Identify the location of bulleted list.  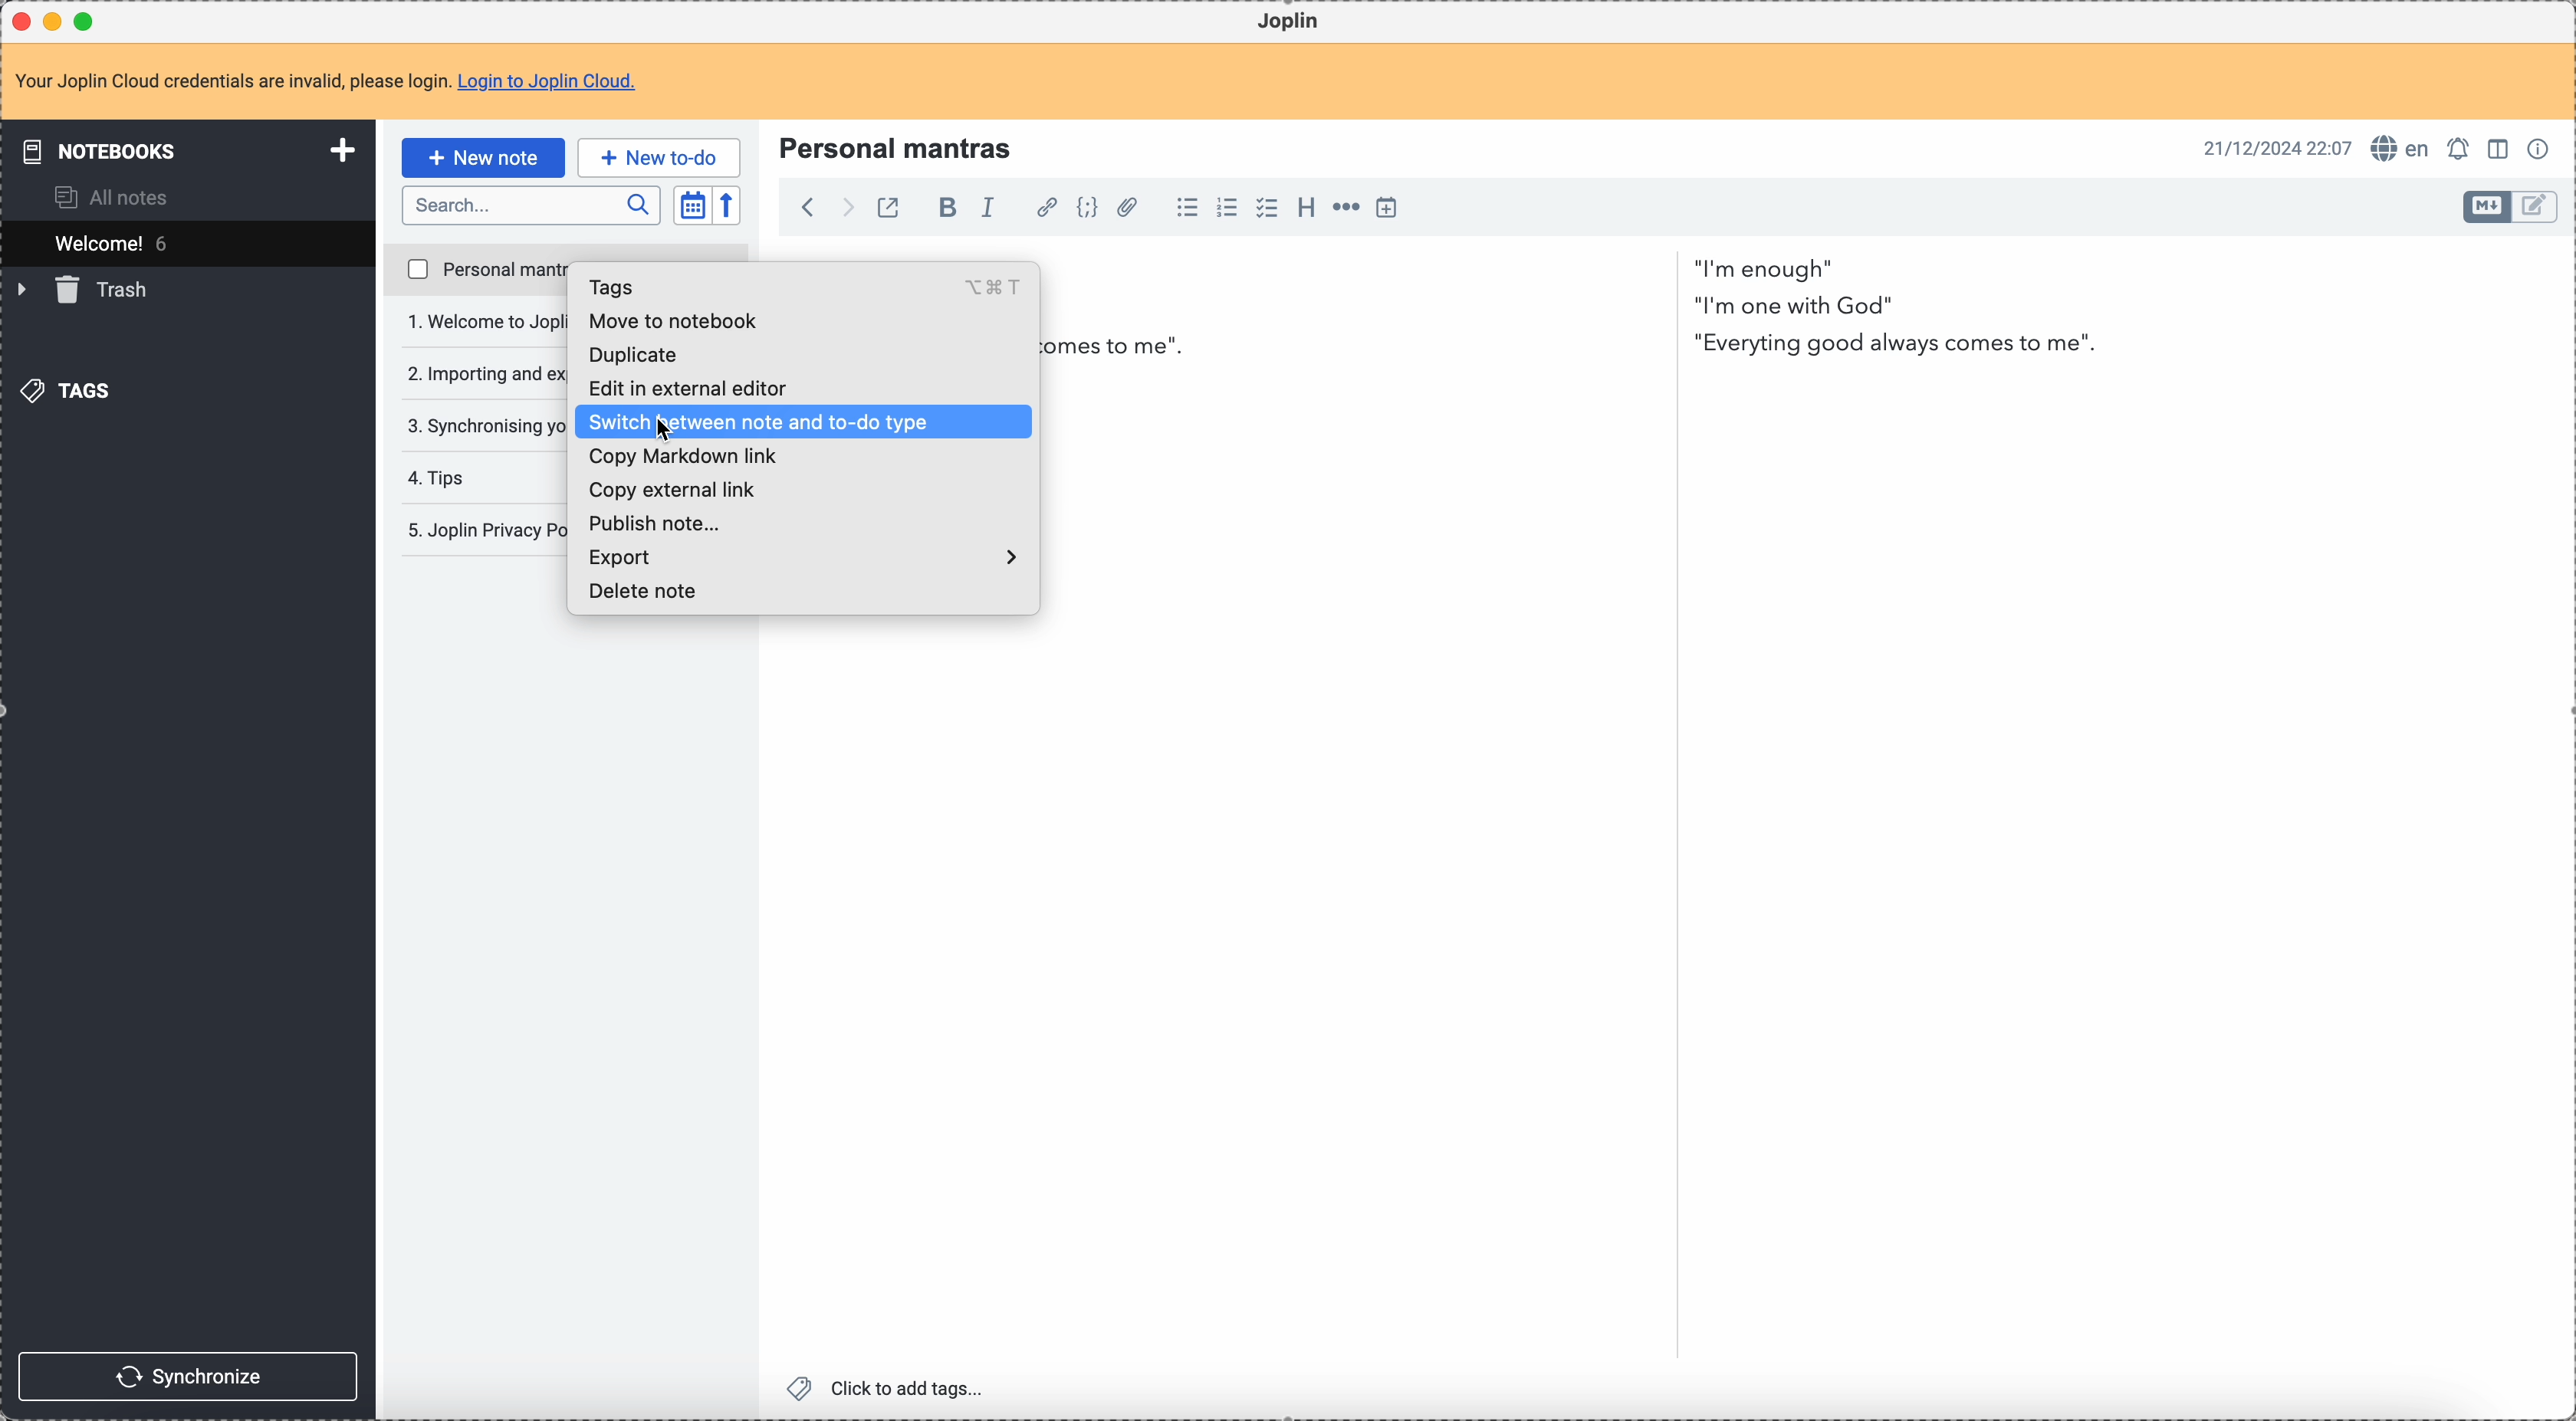
(1182, 207).